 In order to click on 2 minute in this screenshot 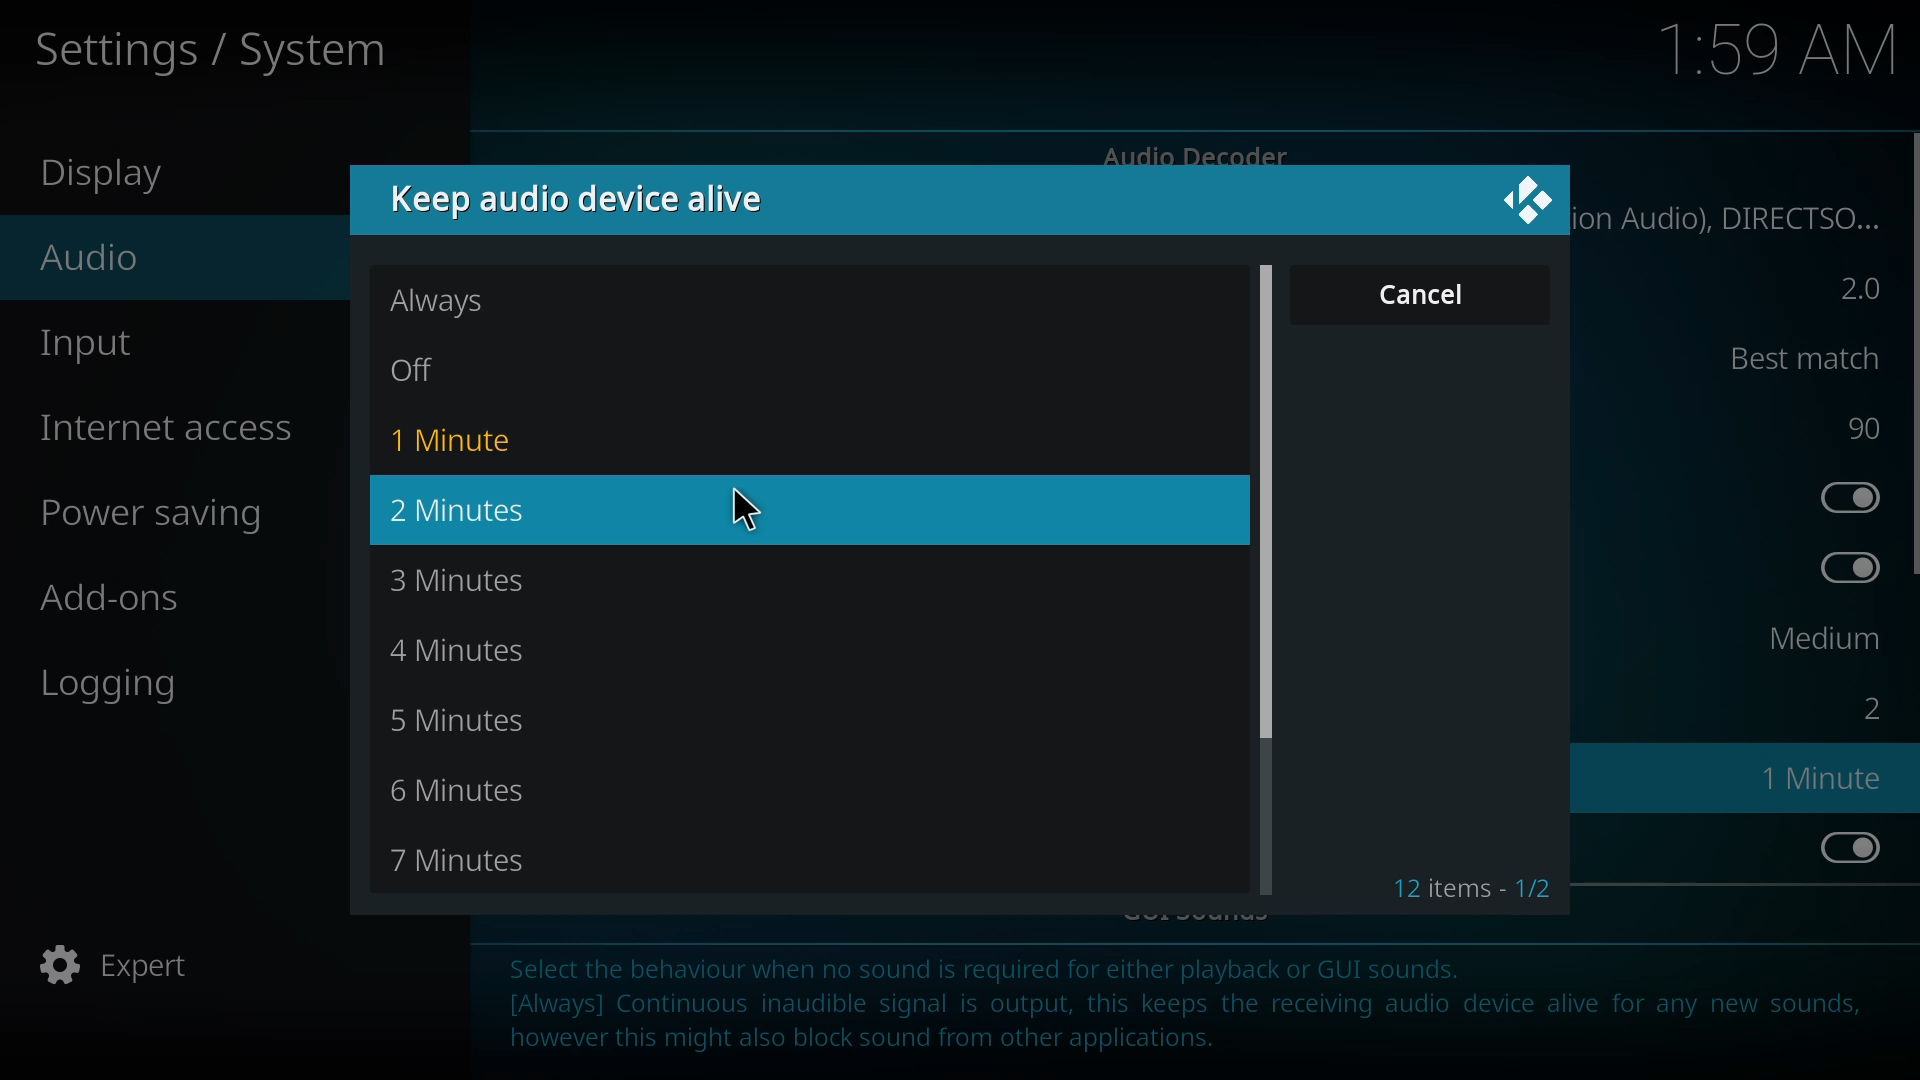, I will do `click(474, 508)`.